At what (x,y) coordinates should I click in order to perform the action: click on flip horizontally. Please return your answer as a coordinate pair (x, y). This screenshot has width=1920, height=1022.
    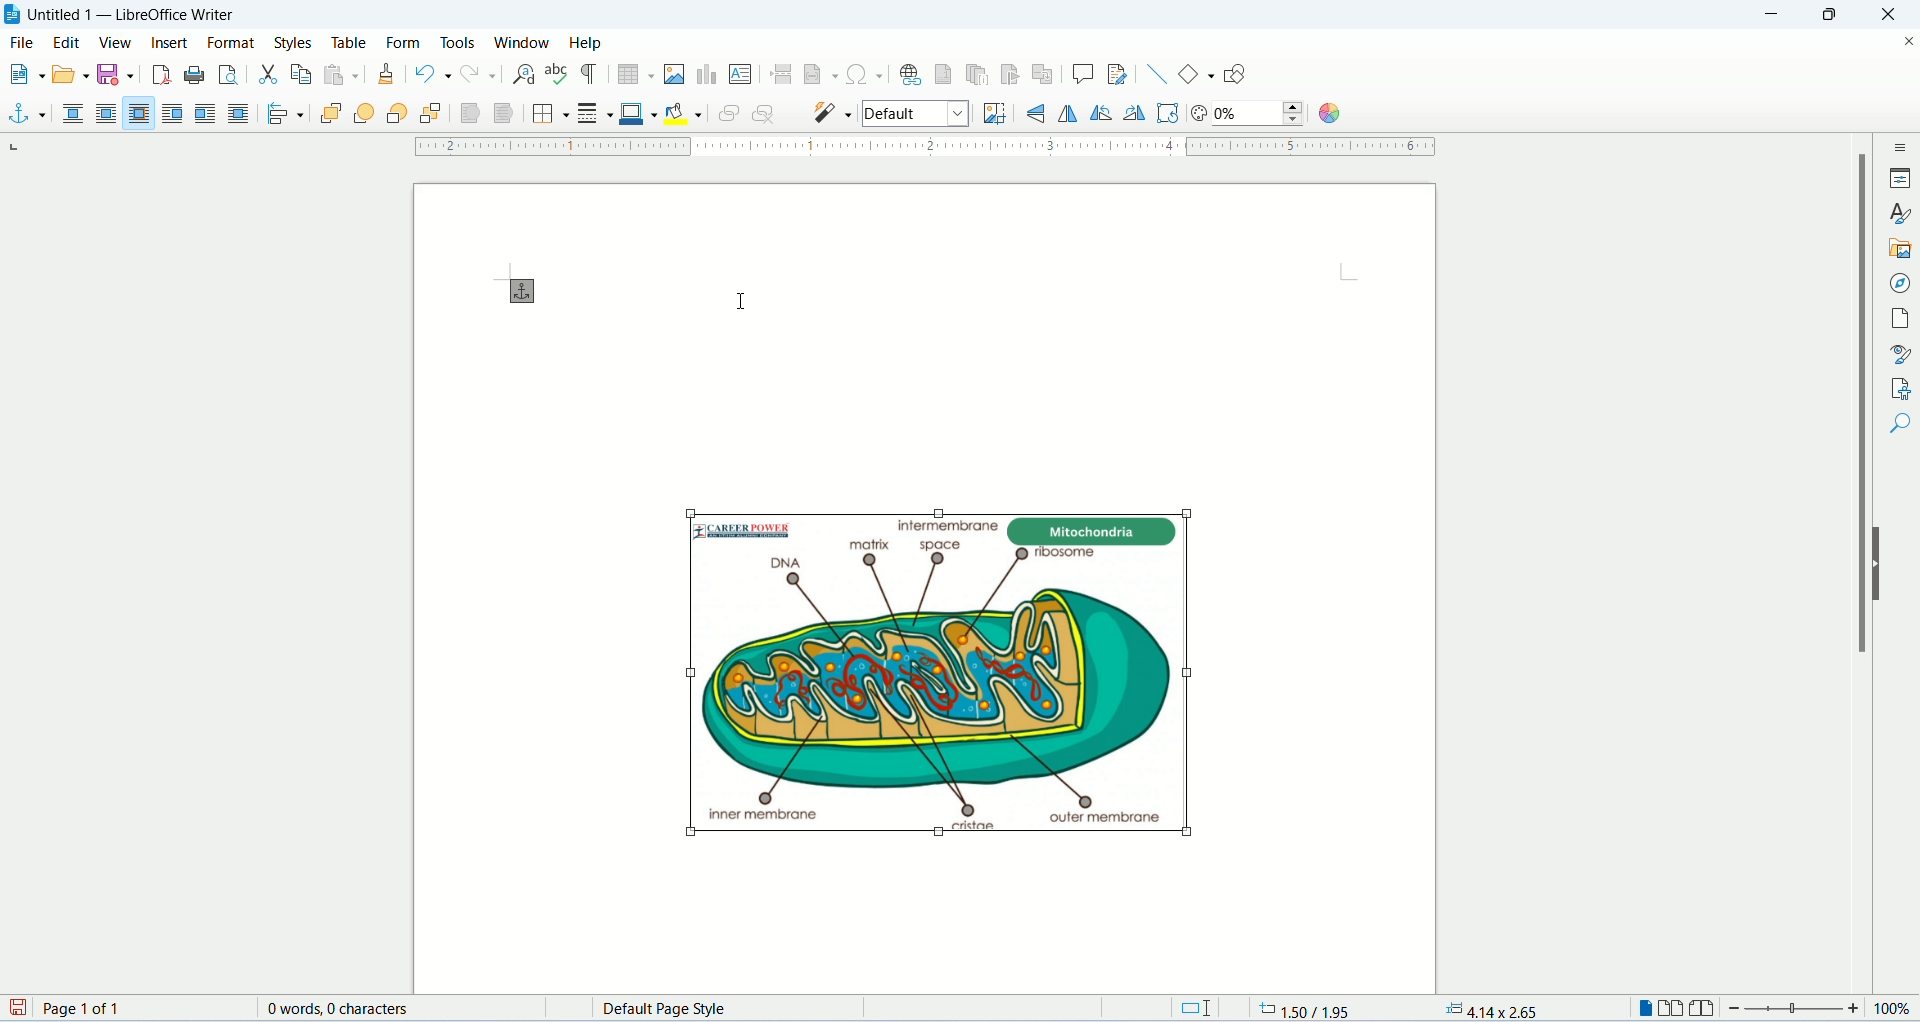
    Looking at the image, I should click on (1042, 112).